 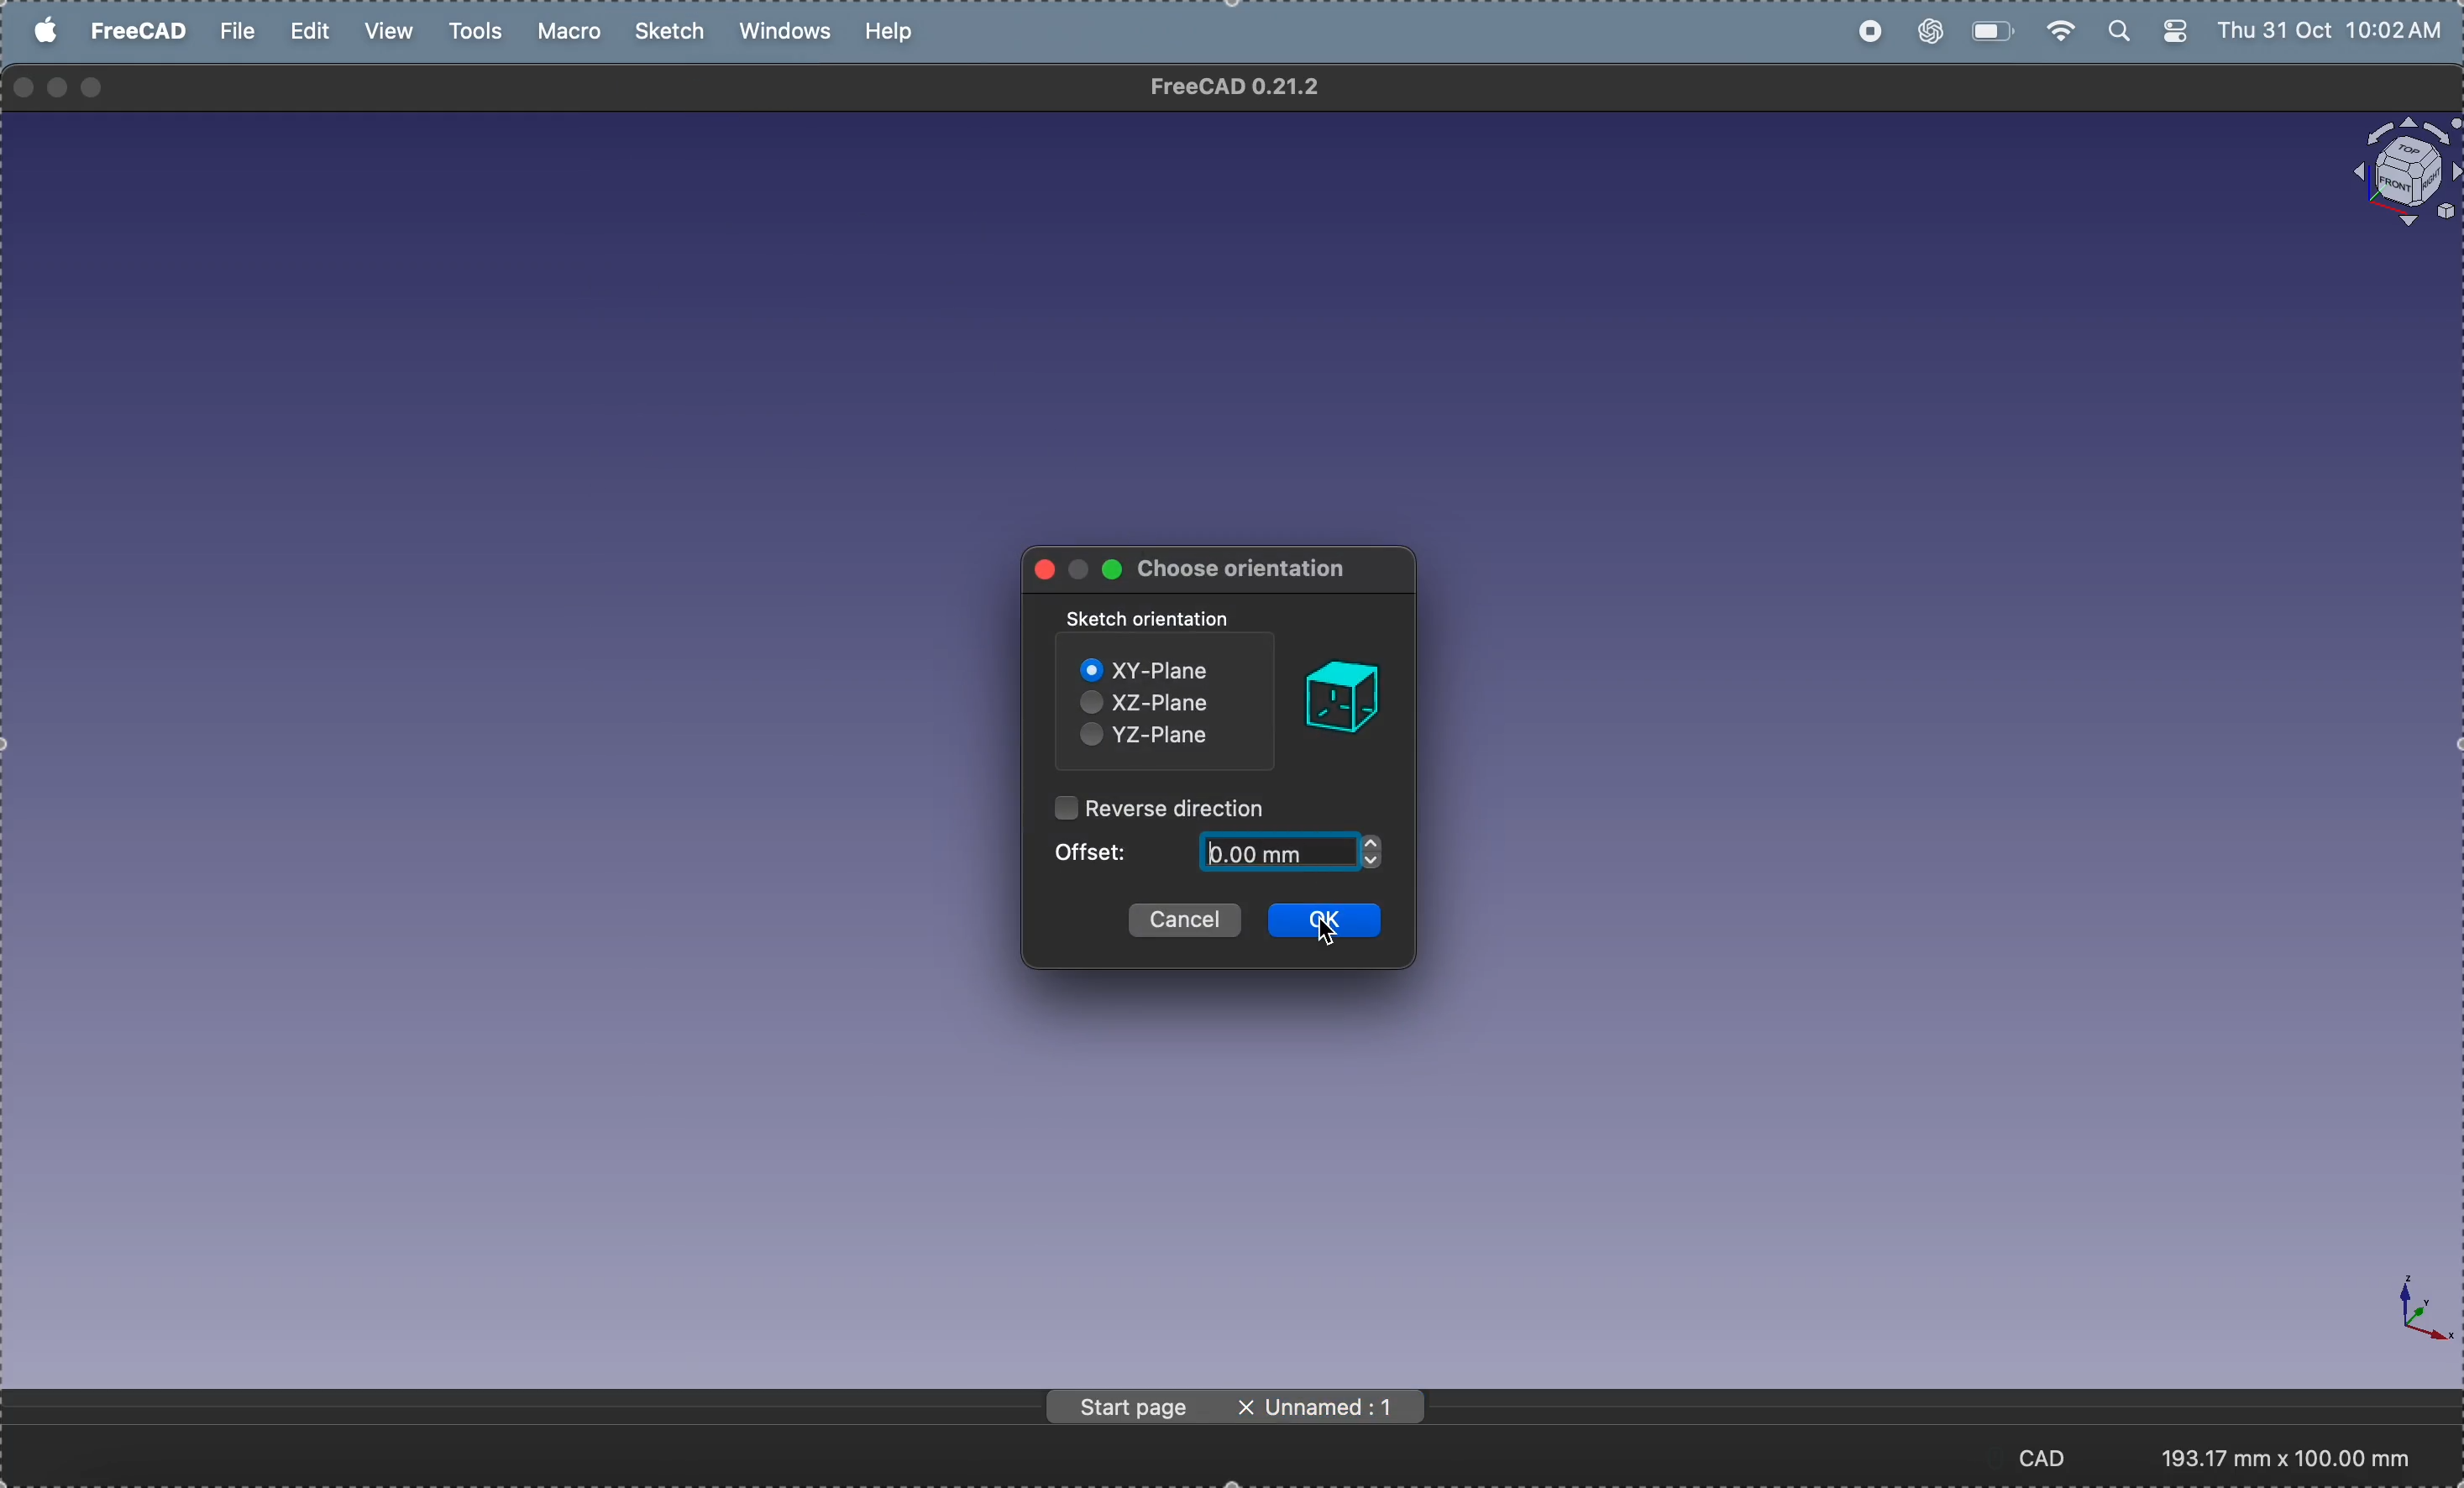 I want to click on Checked Checkbox, so click(x=1089, y=670).